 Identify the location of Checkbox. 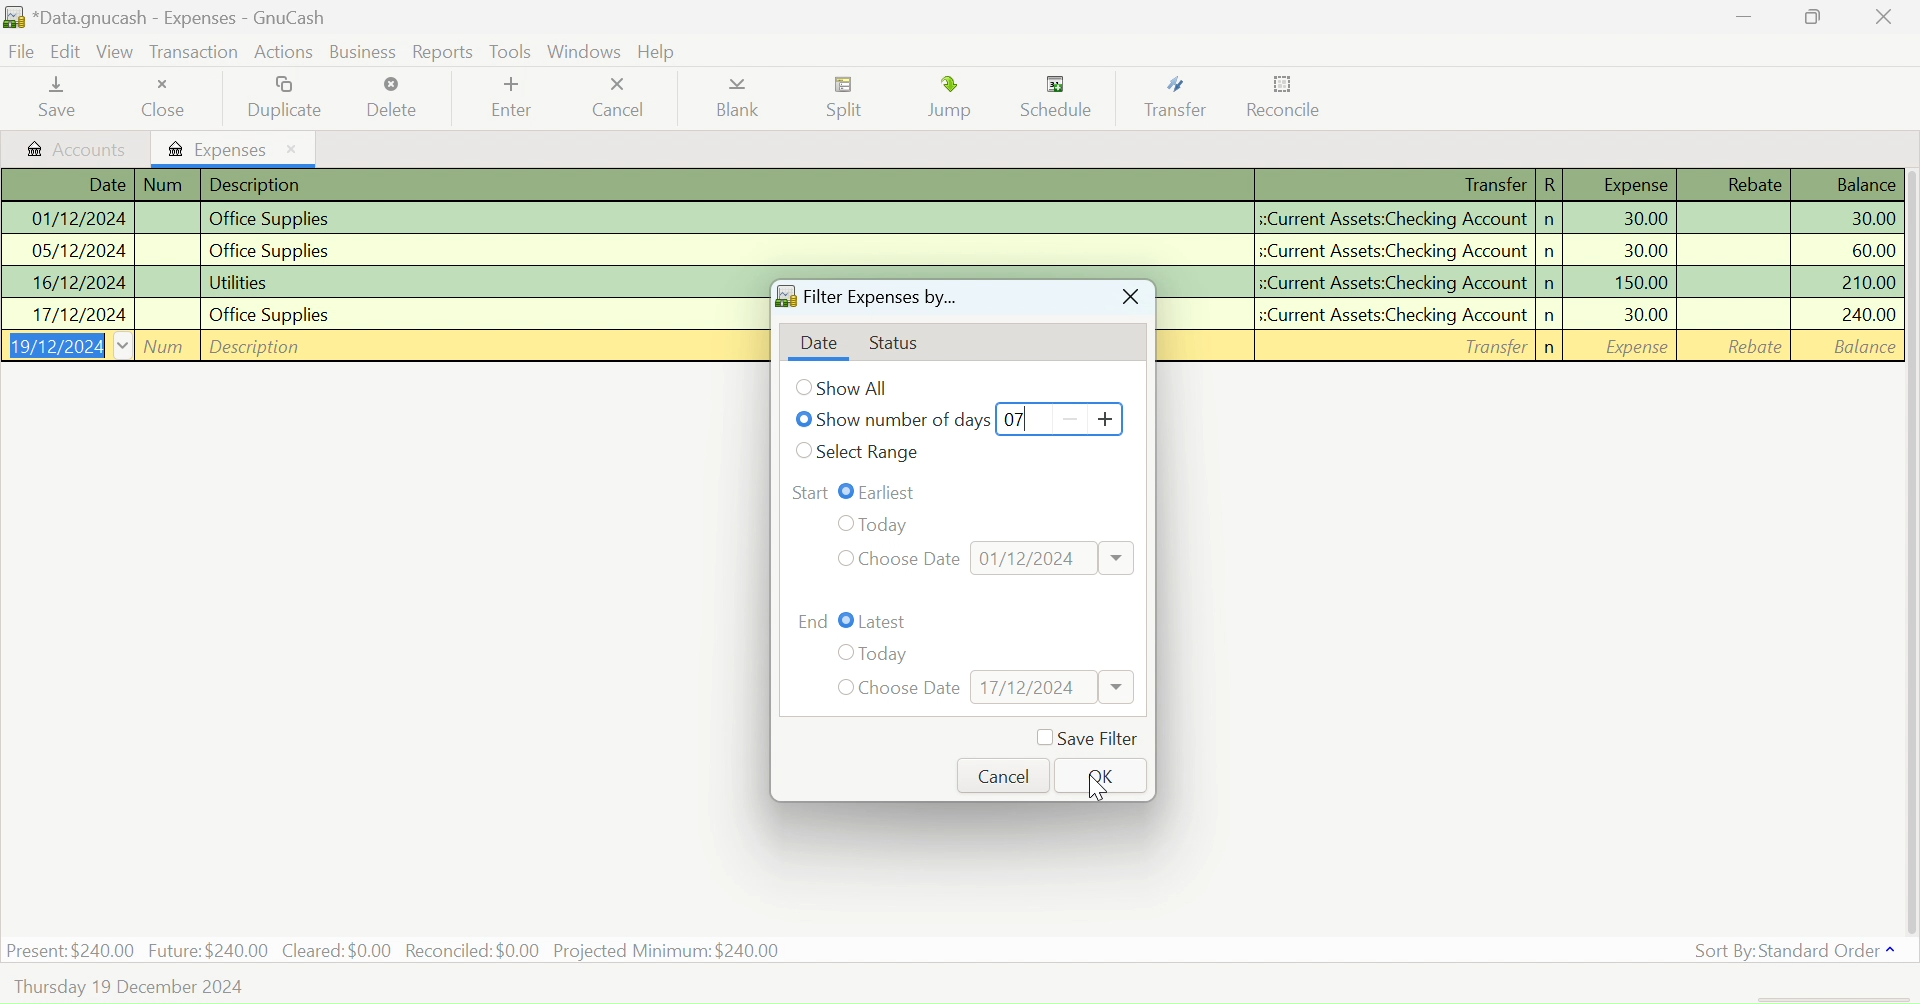
(804, 387).